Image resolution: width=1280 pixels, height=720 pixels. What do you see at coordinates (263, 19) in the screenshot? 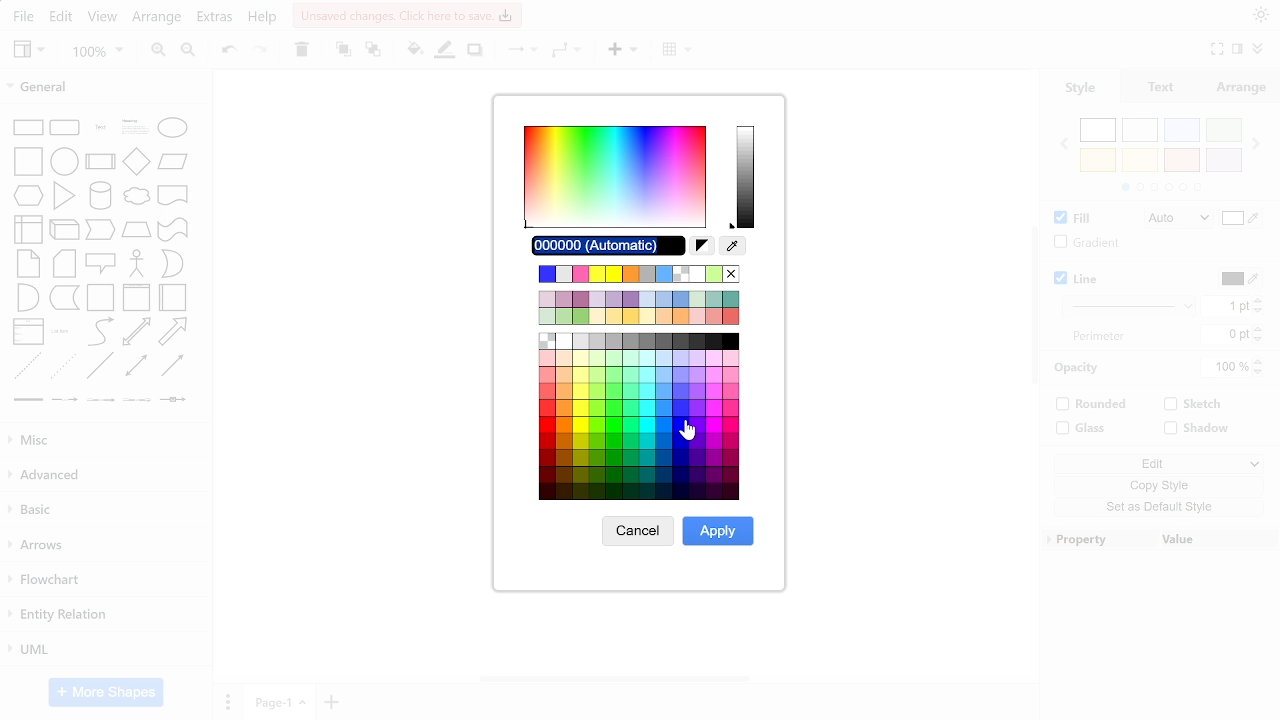
I see `help` at bounding box center [263, 19].